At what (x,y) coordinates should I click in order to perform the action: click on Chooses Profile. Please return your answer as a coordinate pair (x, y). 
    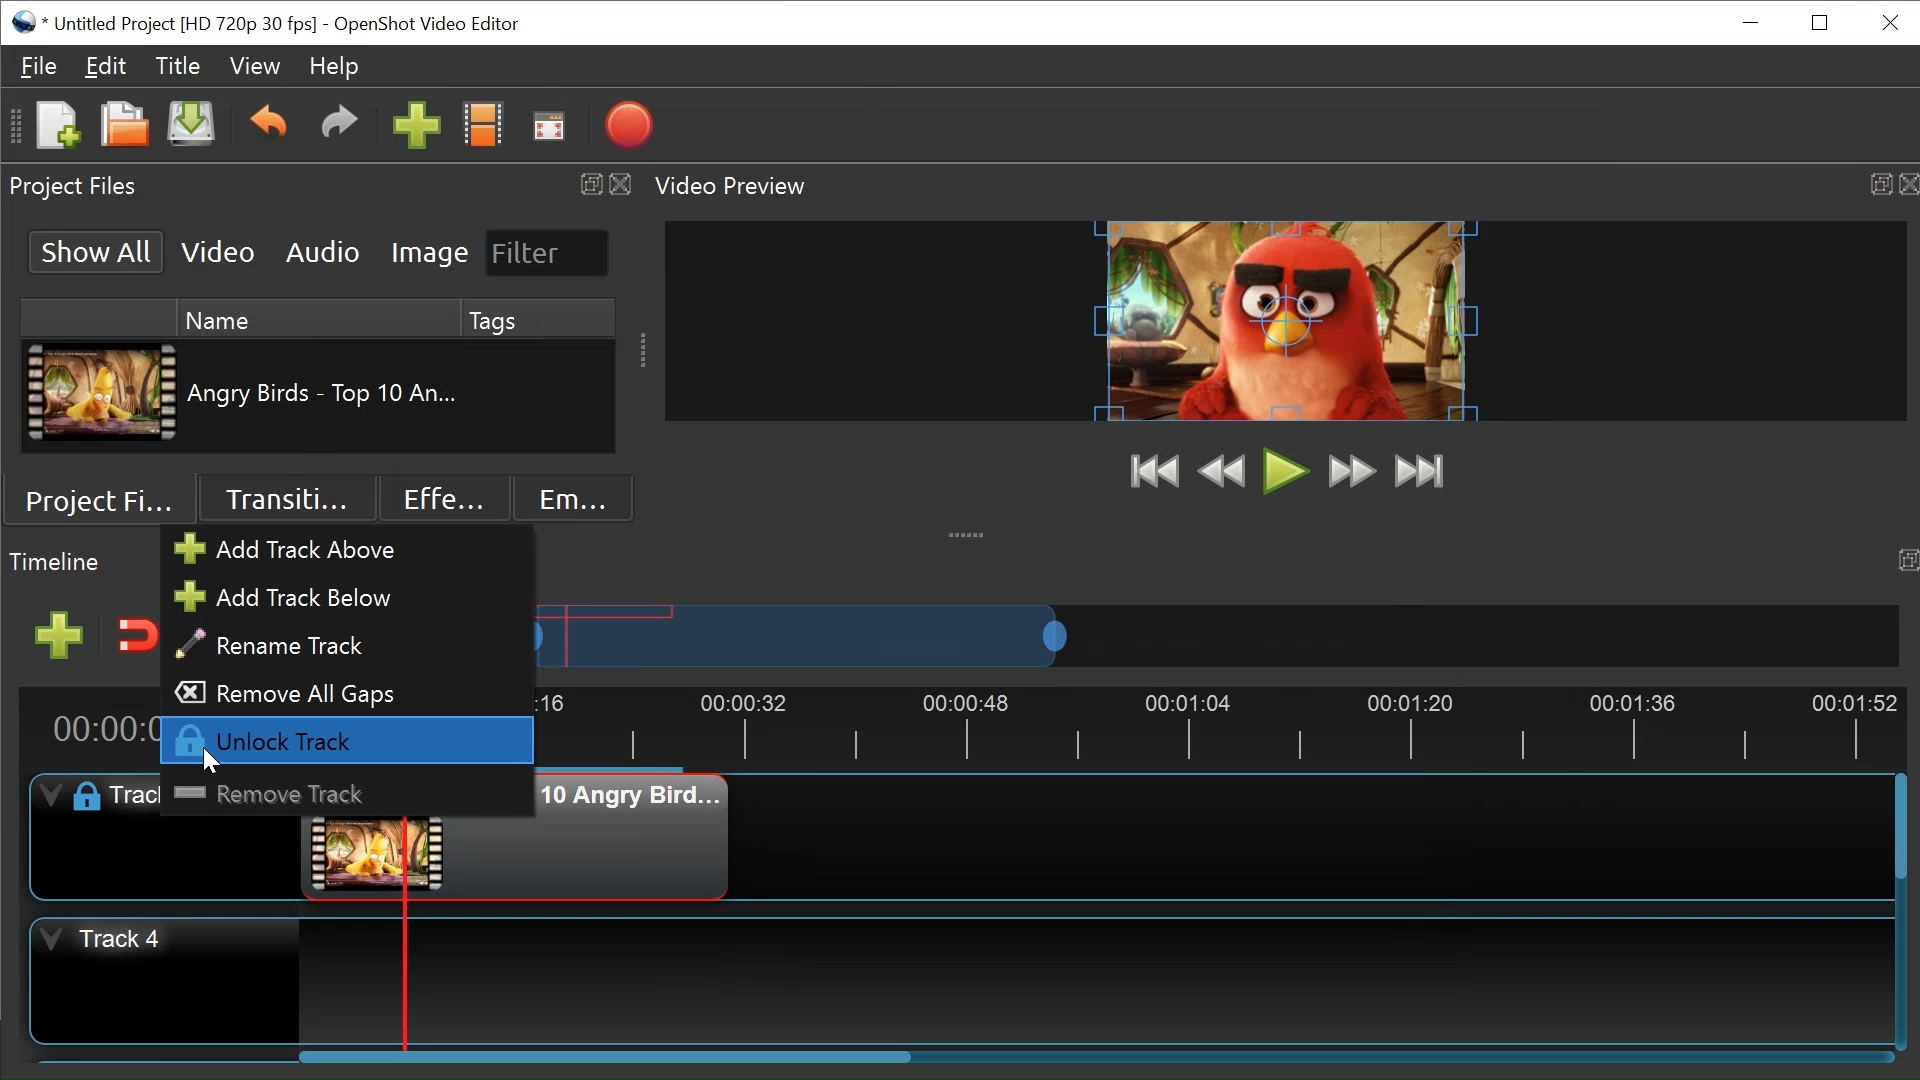
    Looking at the image, I should click on (484, 128).